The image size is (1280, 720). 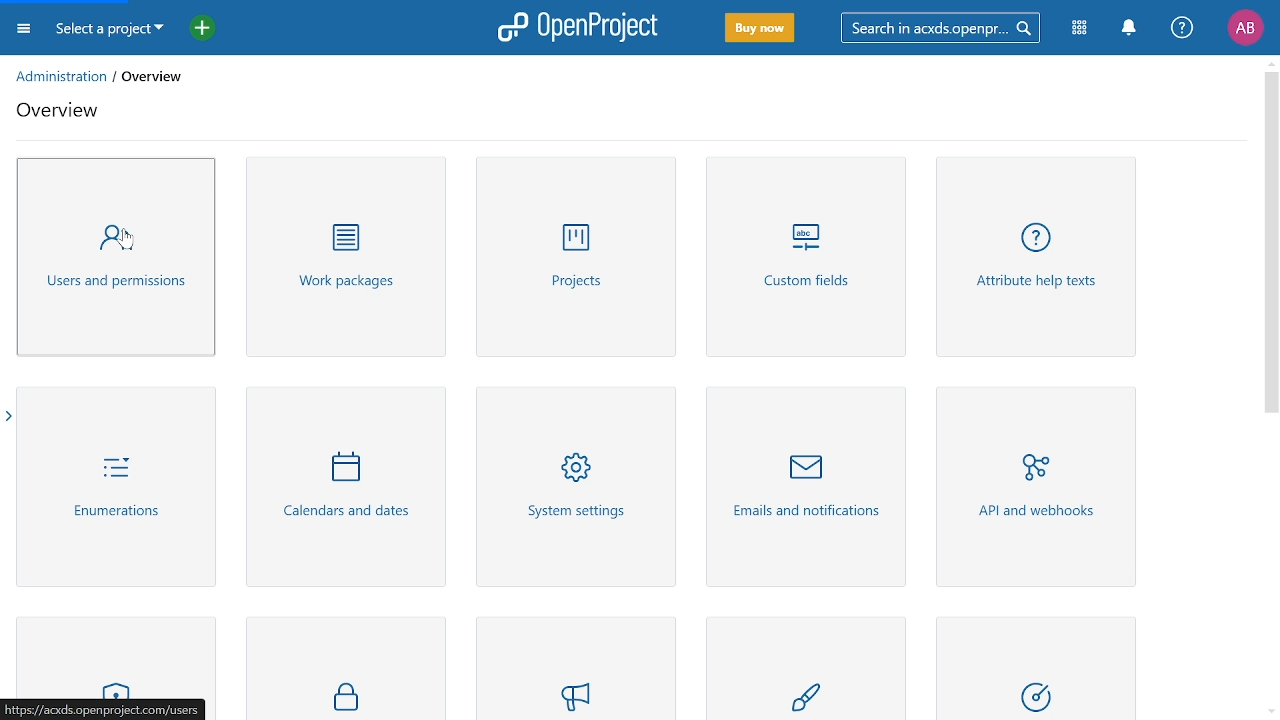 What do you see at coordinates (103, 75) in the screenshot?
I see `current path "Administration/ overview"` at bounding box center [103, 75].